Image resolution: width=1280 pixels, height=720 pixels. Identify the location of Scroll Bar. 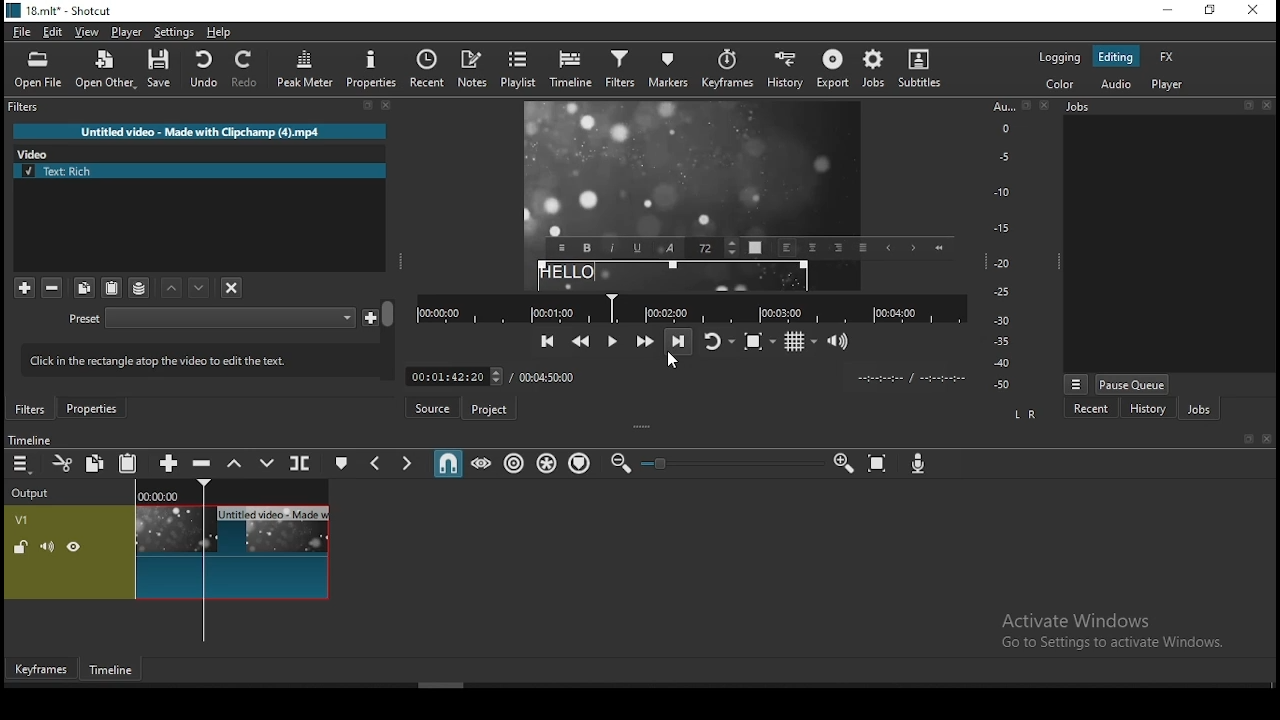
(389, 339).